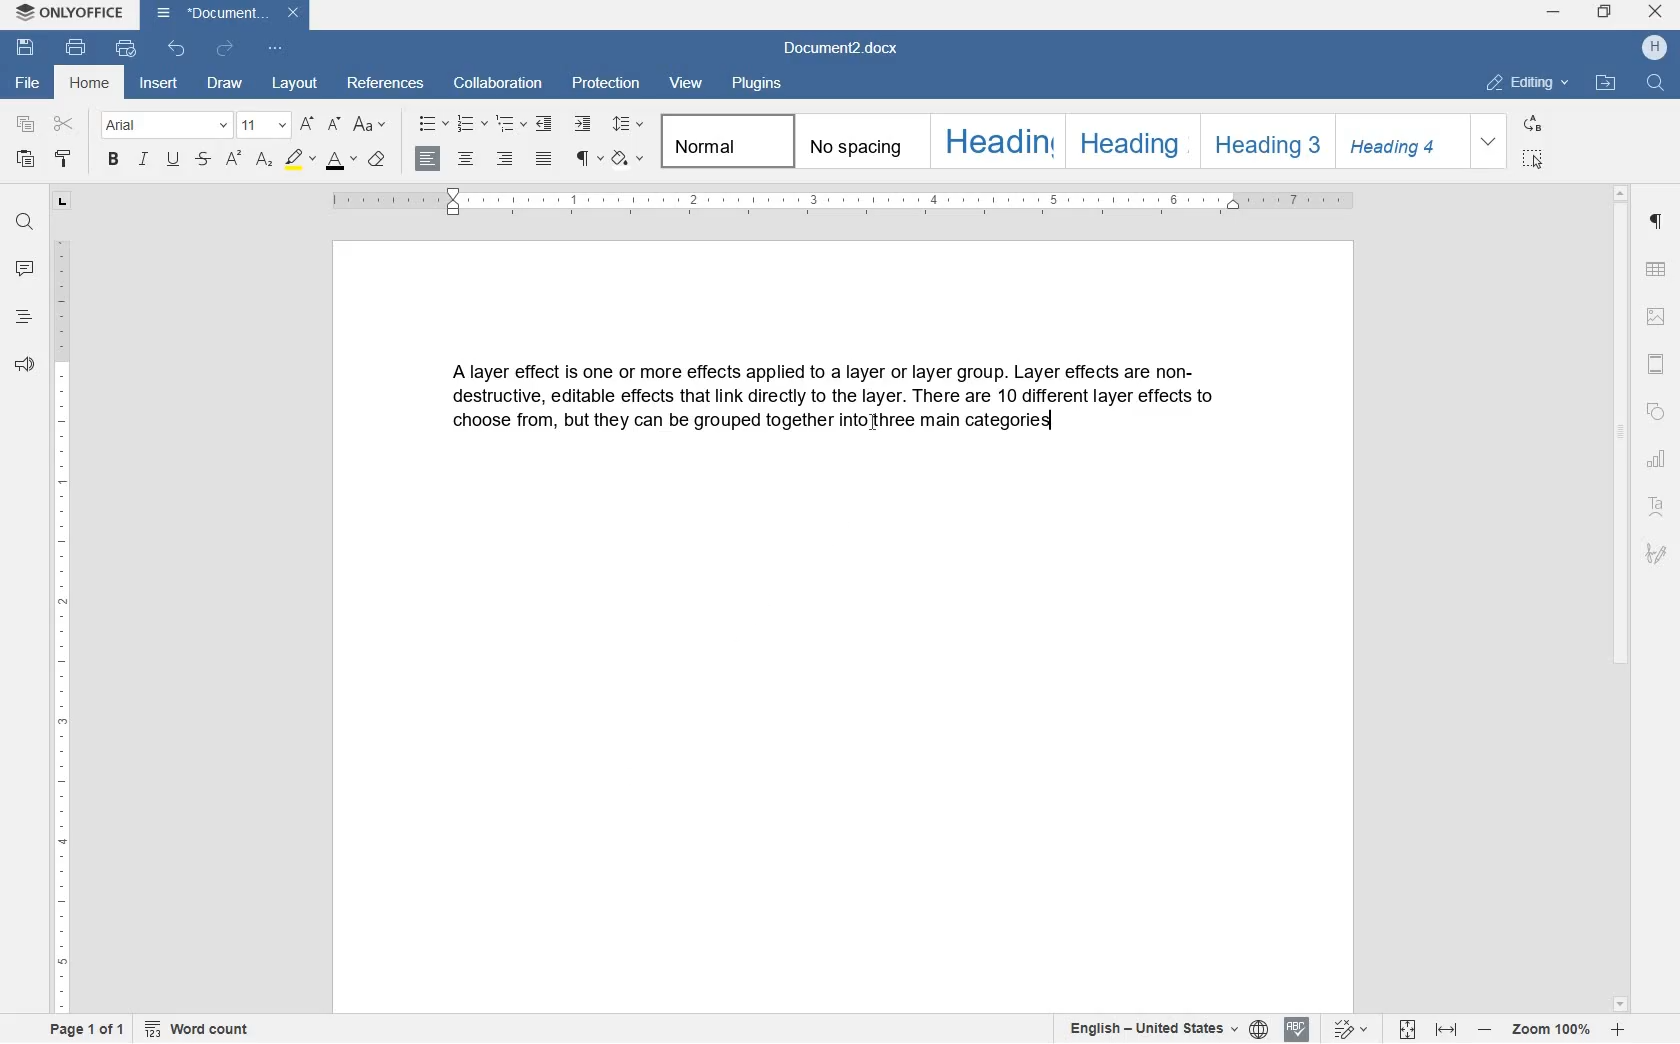  Describe the element at coordinates (585, 156) in the screenshot. I see `non printing character` at that location.